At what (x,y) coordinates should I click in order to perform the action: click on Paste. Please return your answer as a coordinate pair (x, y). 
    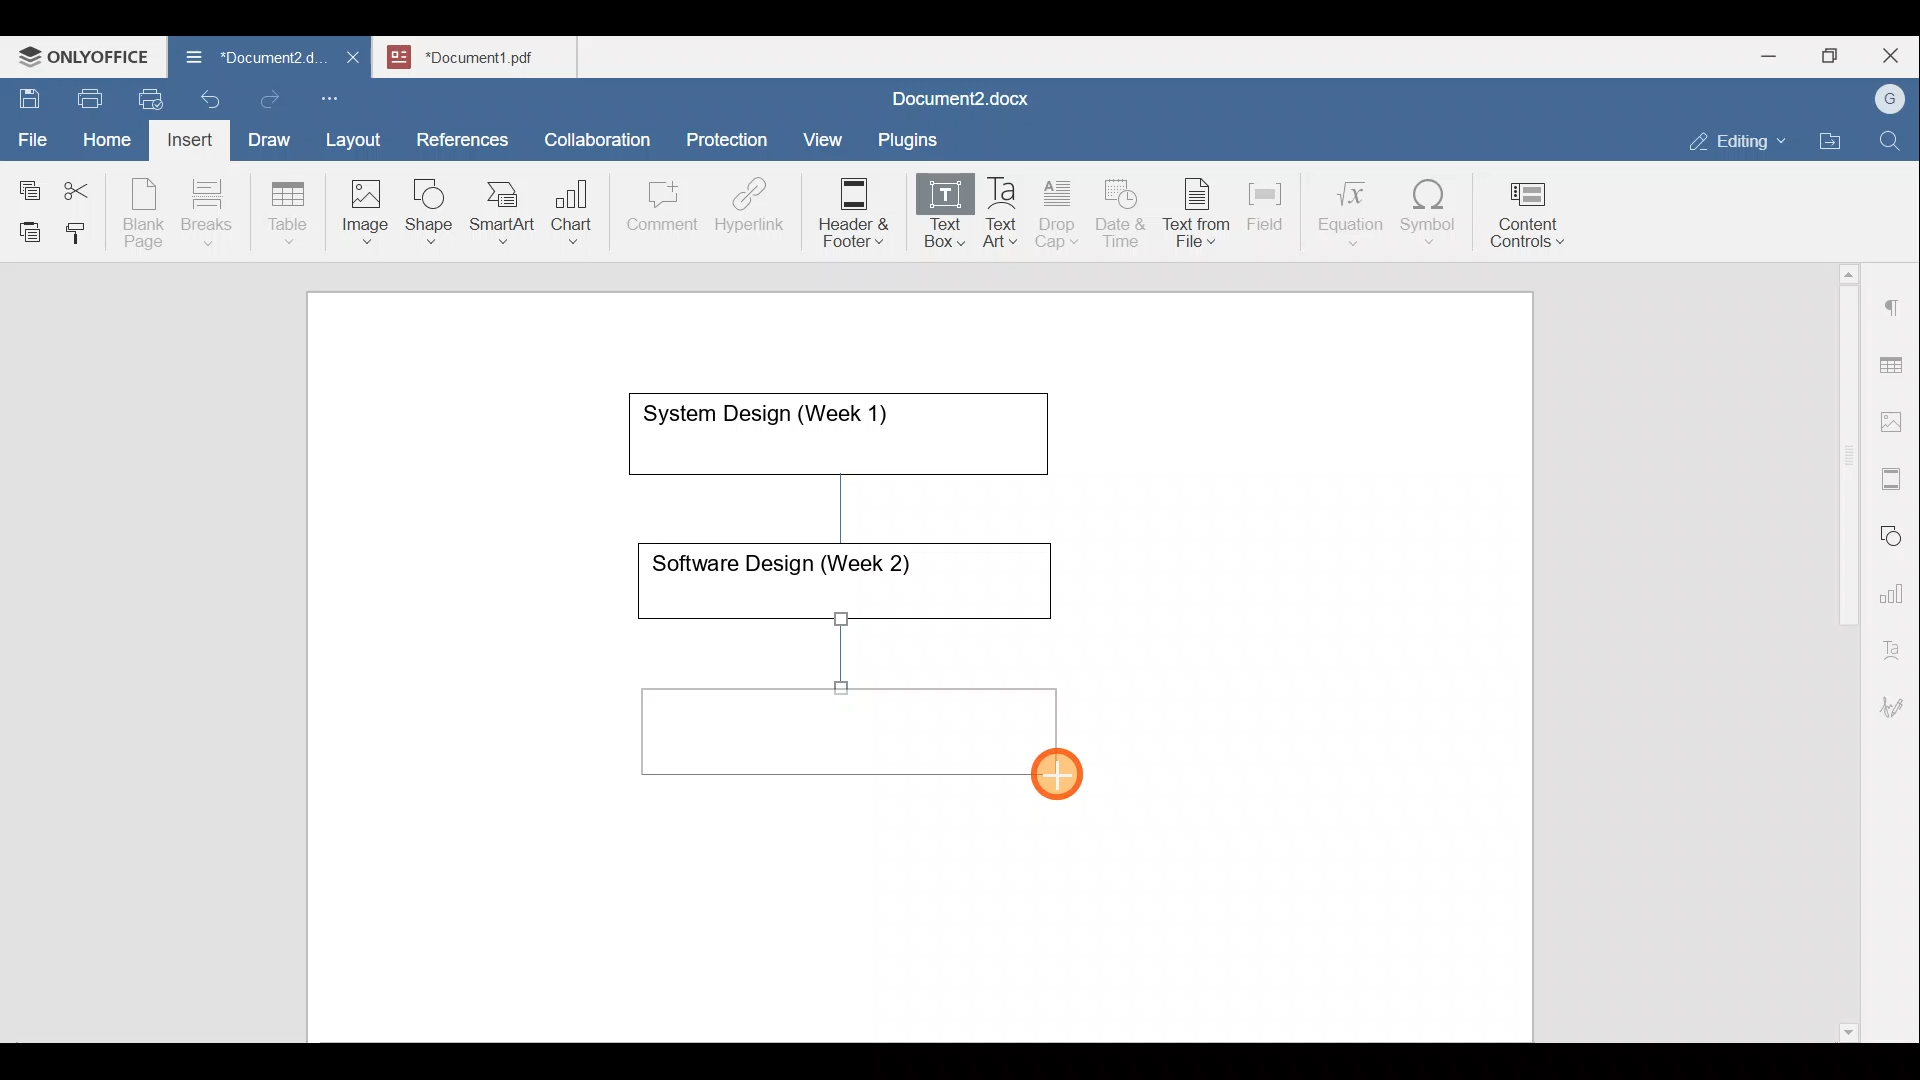
    Looking at the image, I should click on (25, 227).